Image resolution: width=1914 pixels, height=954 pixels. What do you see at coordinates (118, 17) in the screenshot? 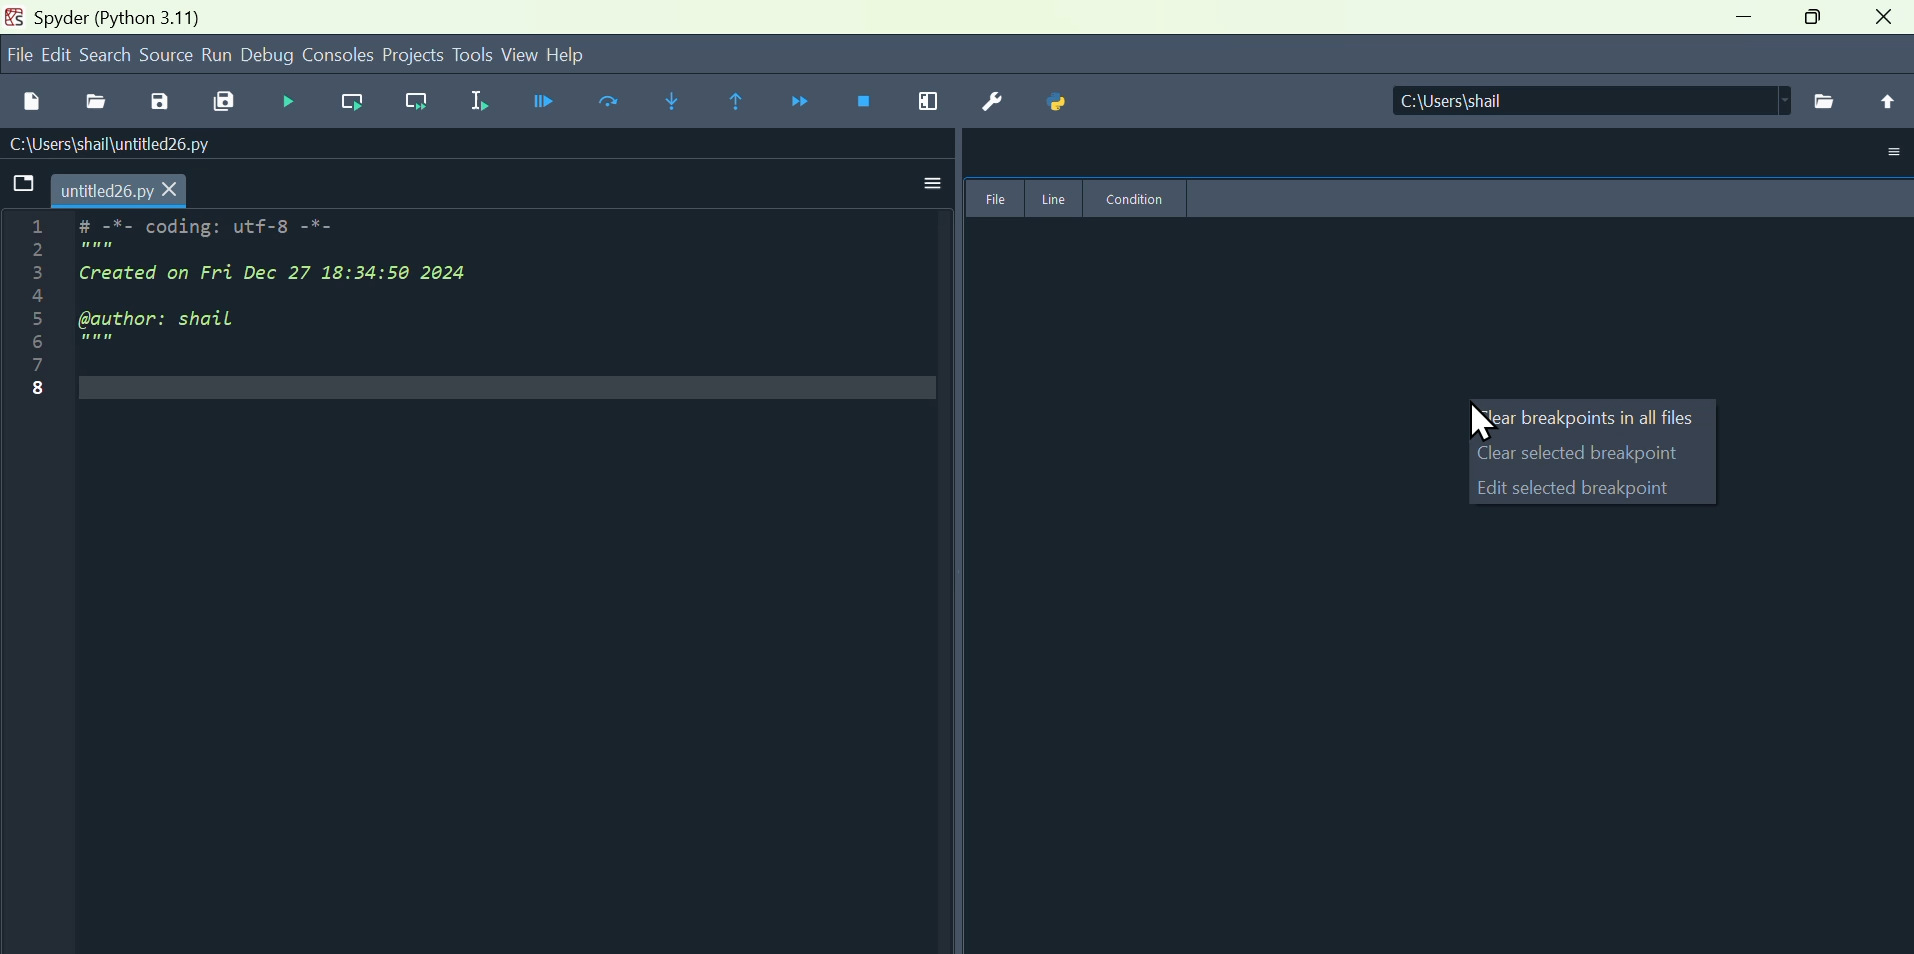
I see `Spyder (Python 3.11)` at bounding box center [118, 17].